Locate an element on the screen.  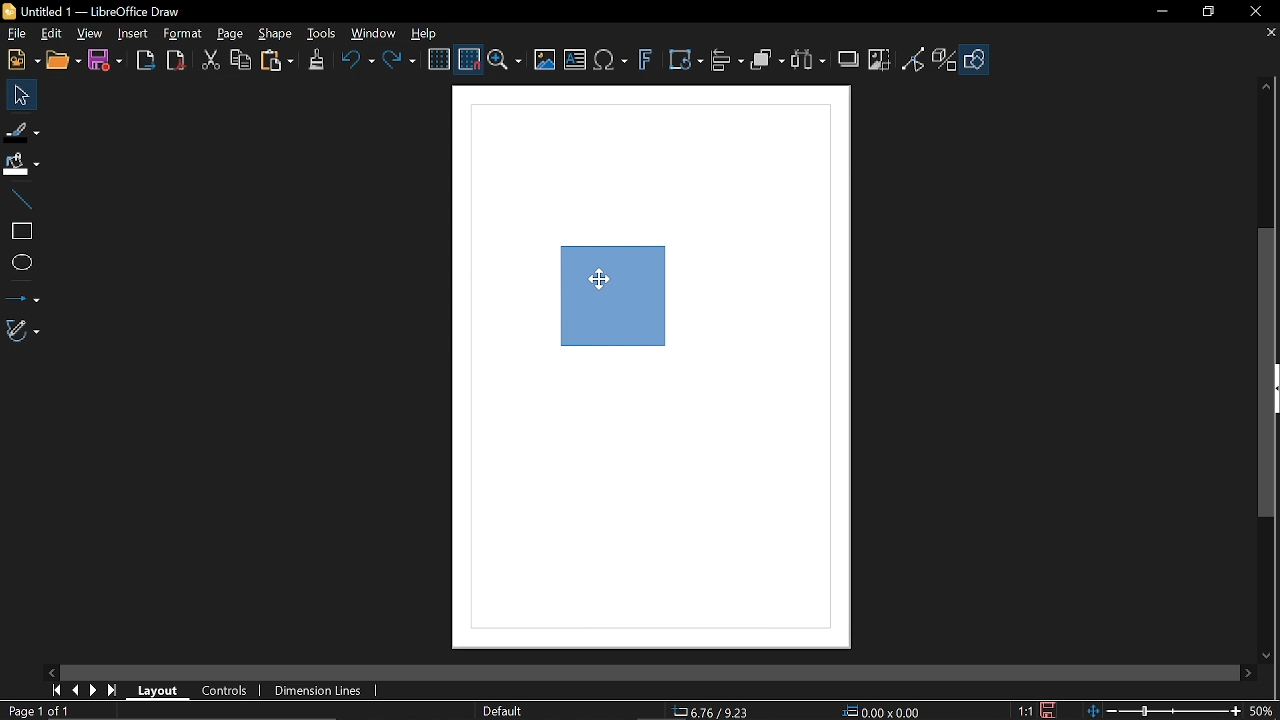
Move right is located at coordinates (1245, 673).